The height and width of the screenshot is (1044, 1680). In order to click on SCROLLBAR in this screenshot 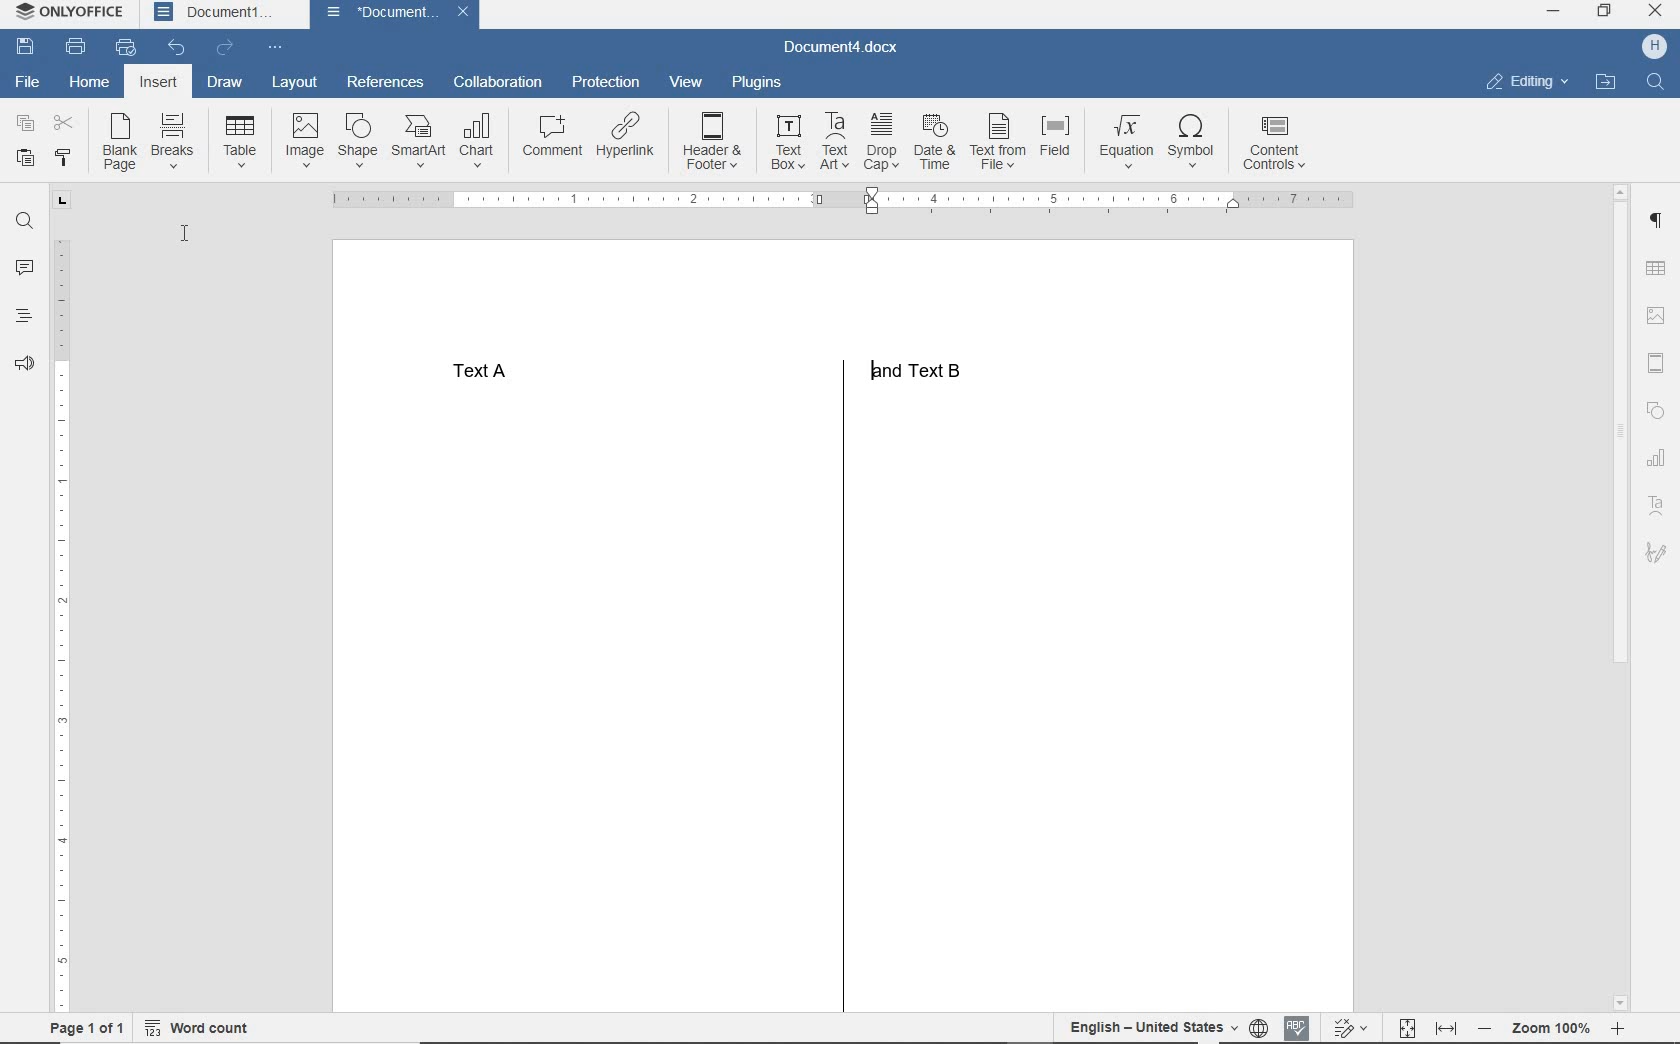, I will do `click(1617, 595)`.